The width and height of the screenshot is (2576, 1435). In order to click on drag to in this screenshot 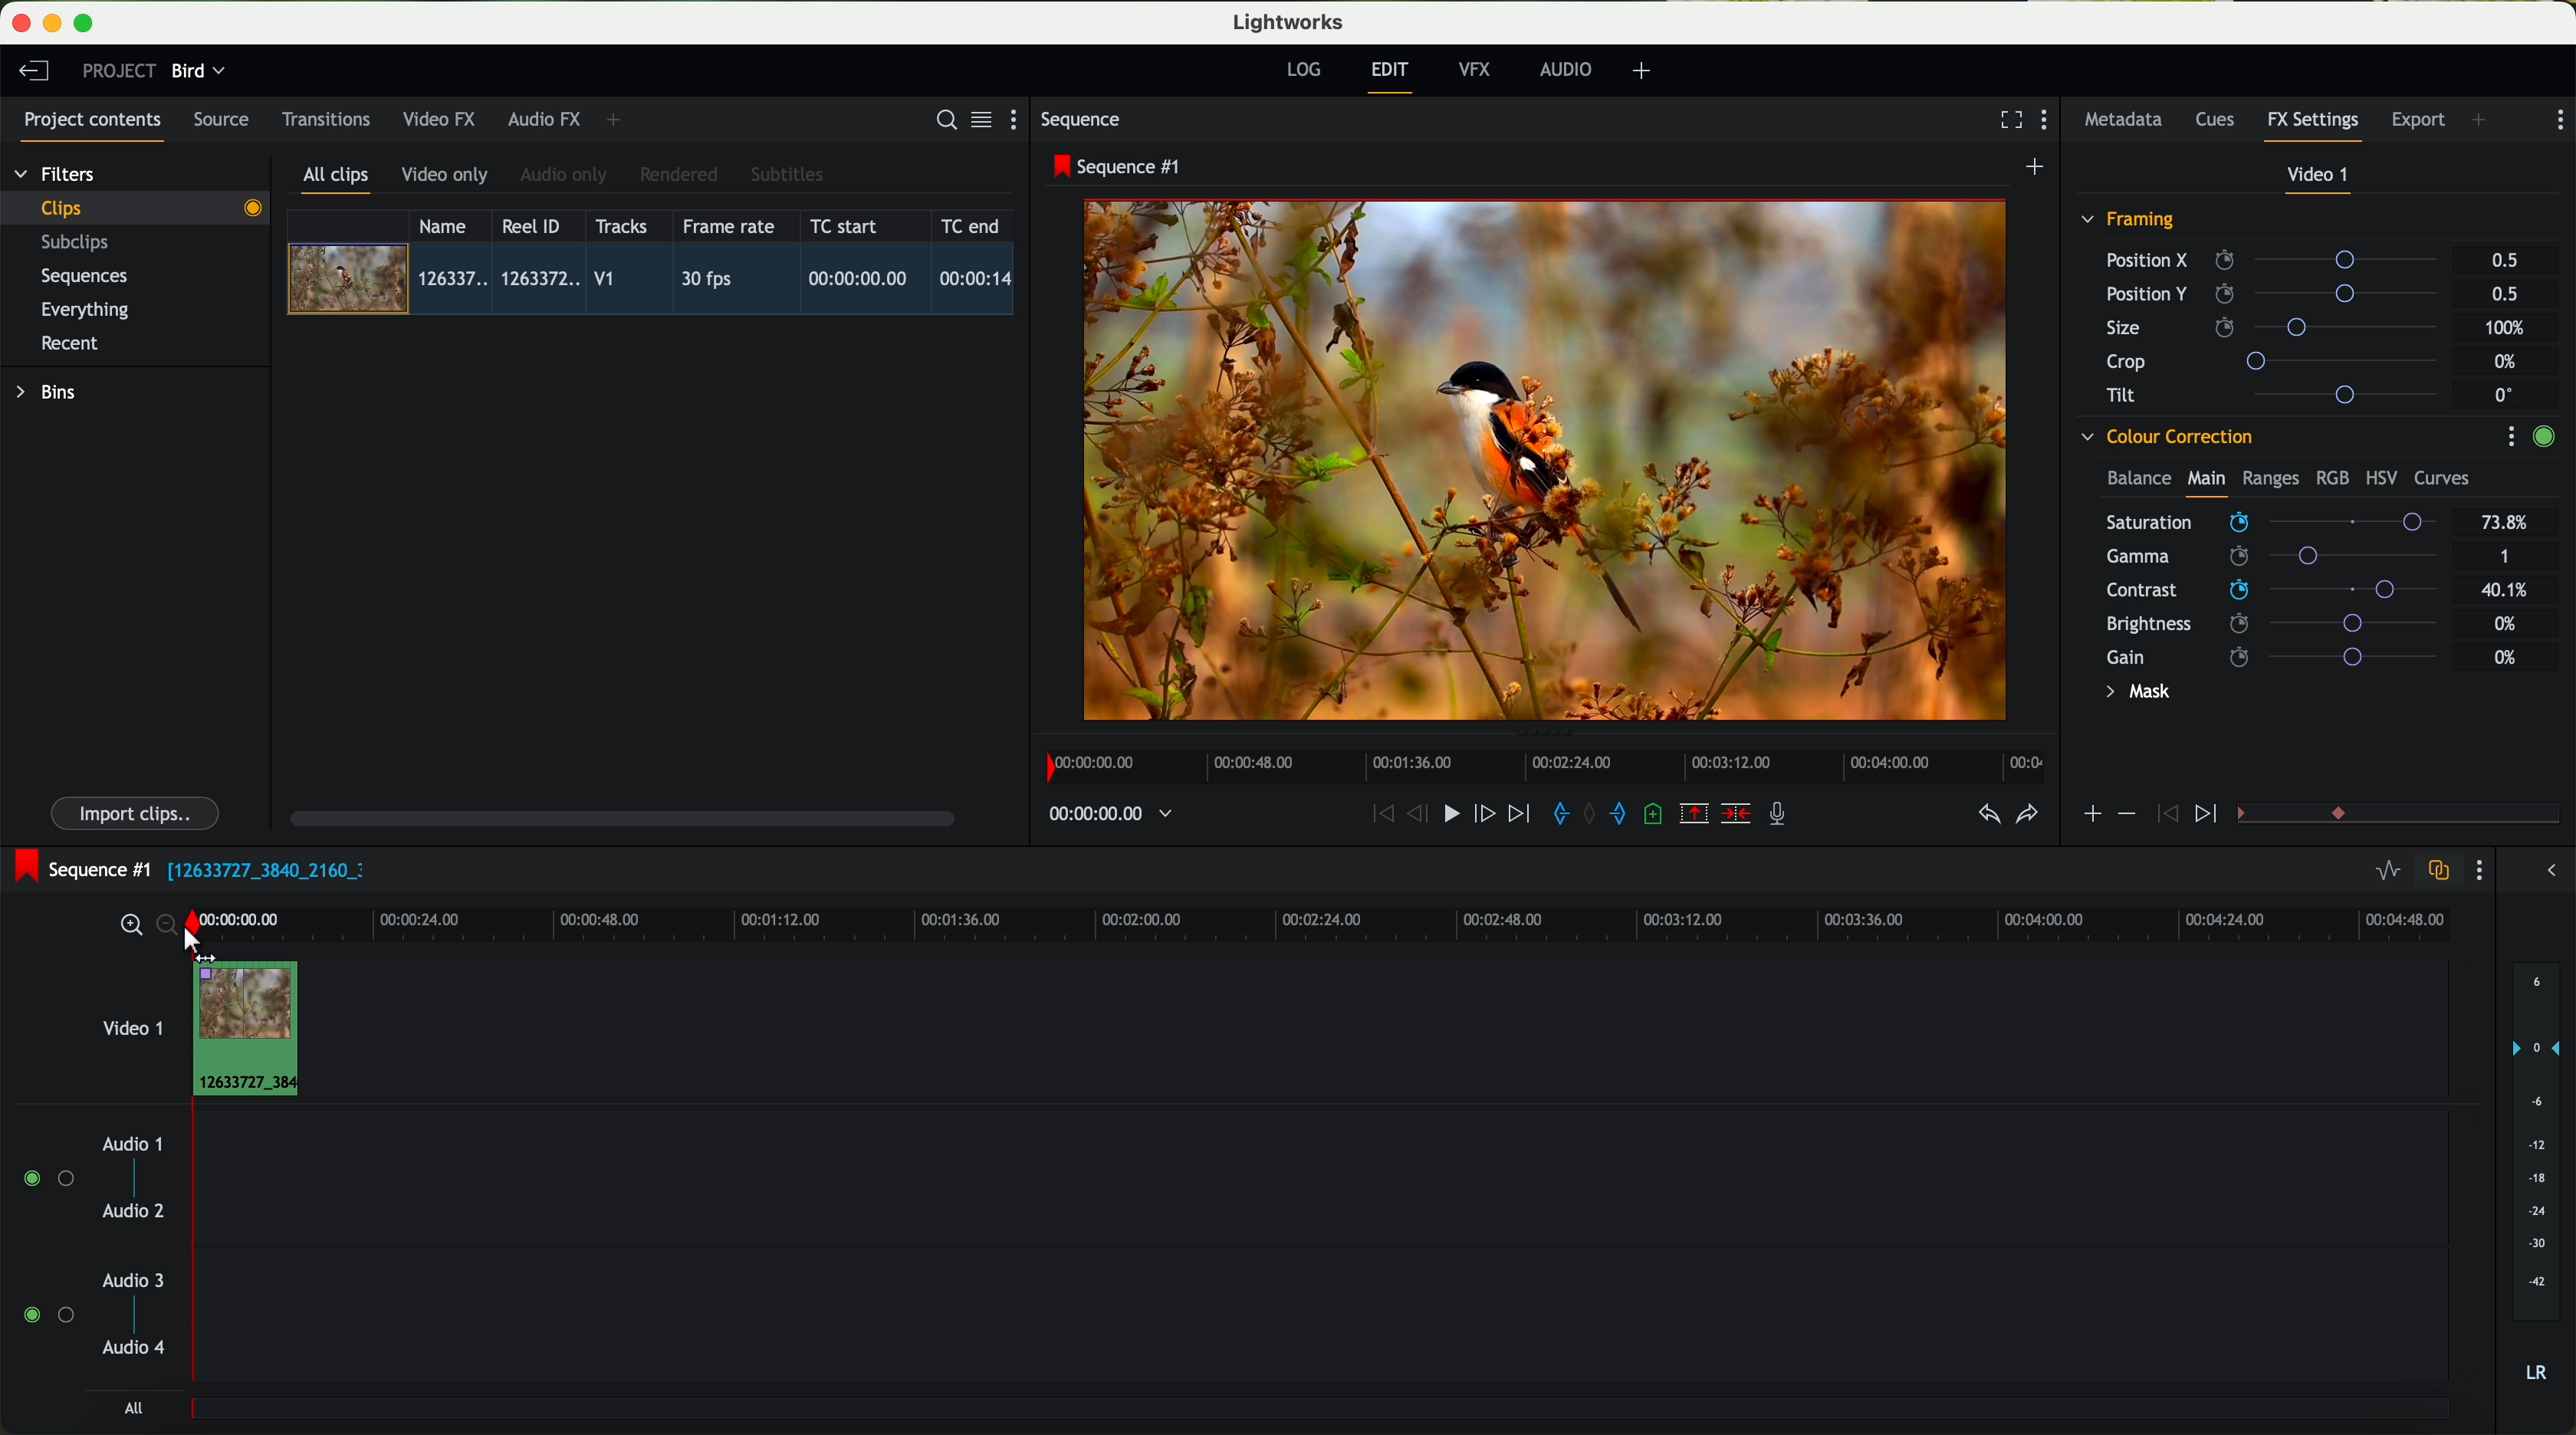, I will do `click(198, 949)`.